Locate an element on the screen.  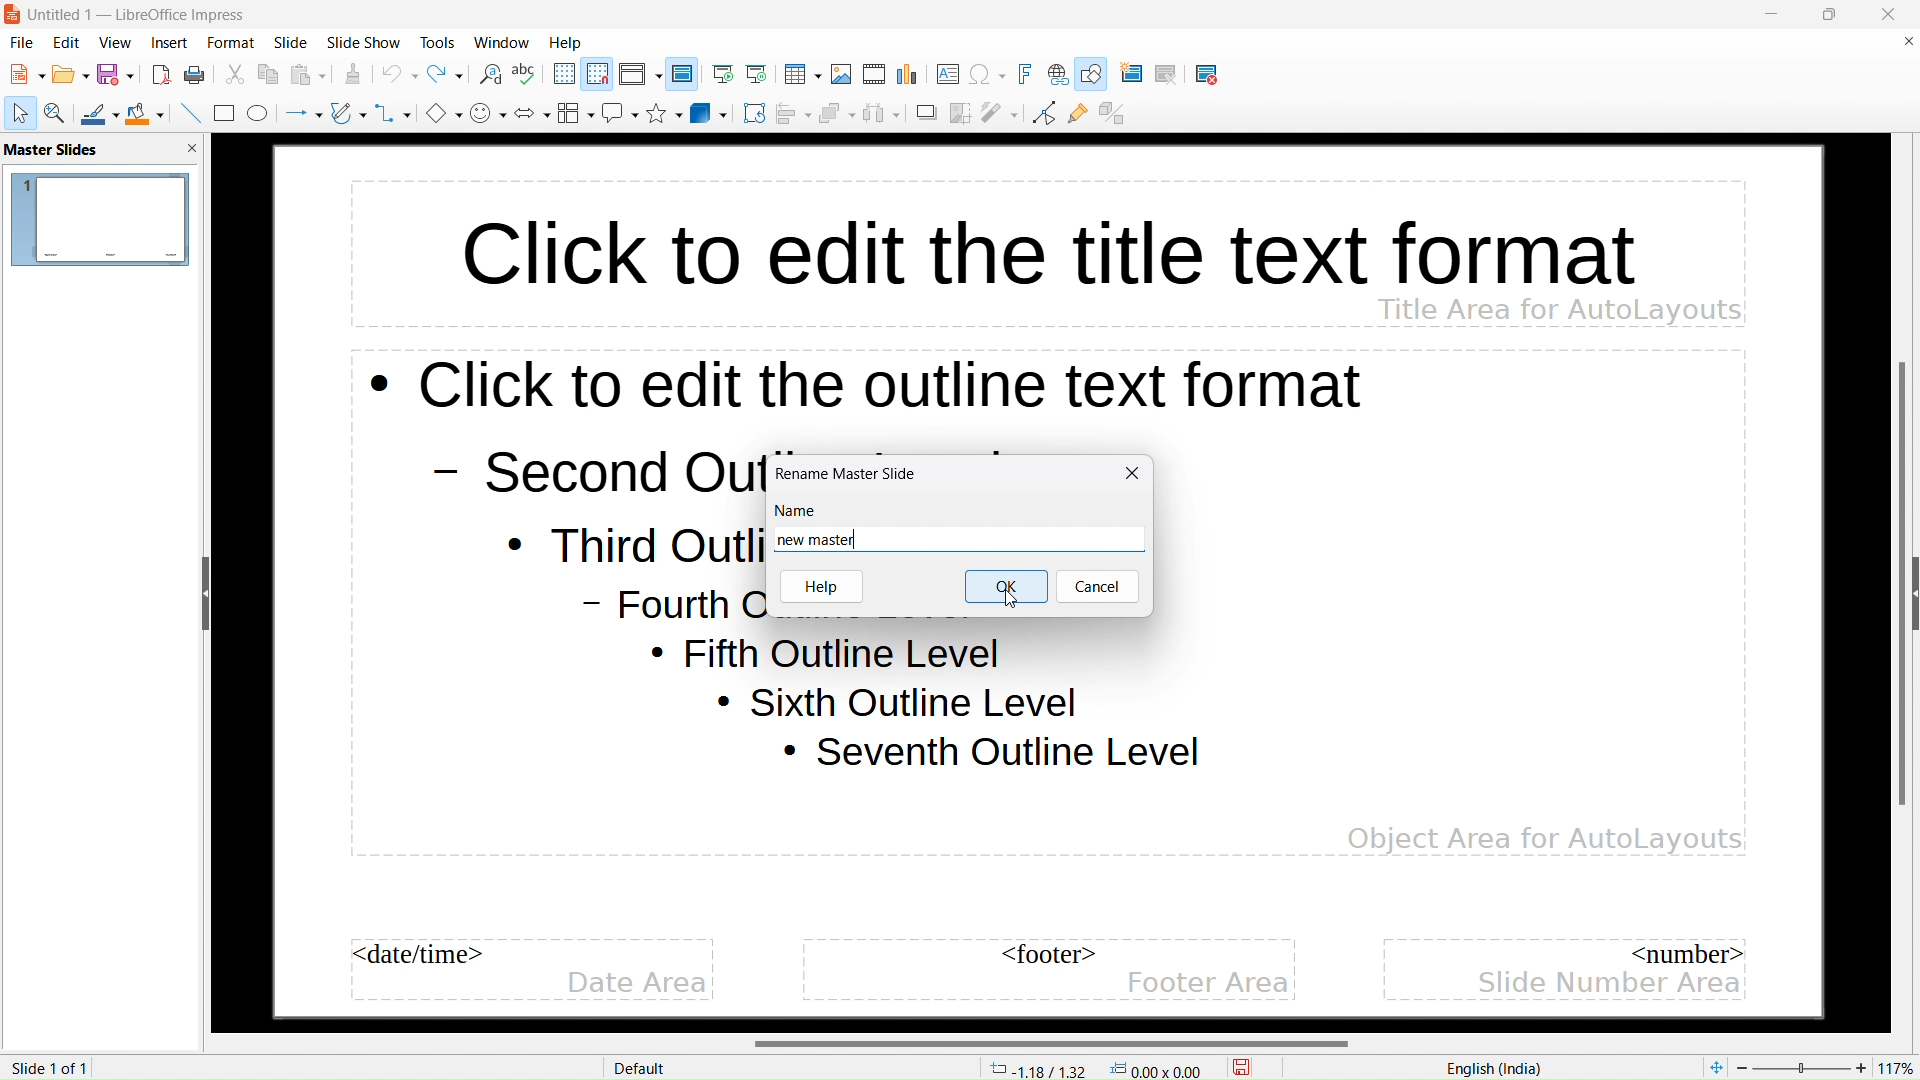
fit to page is located at coordinates (1715, 1067).